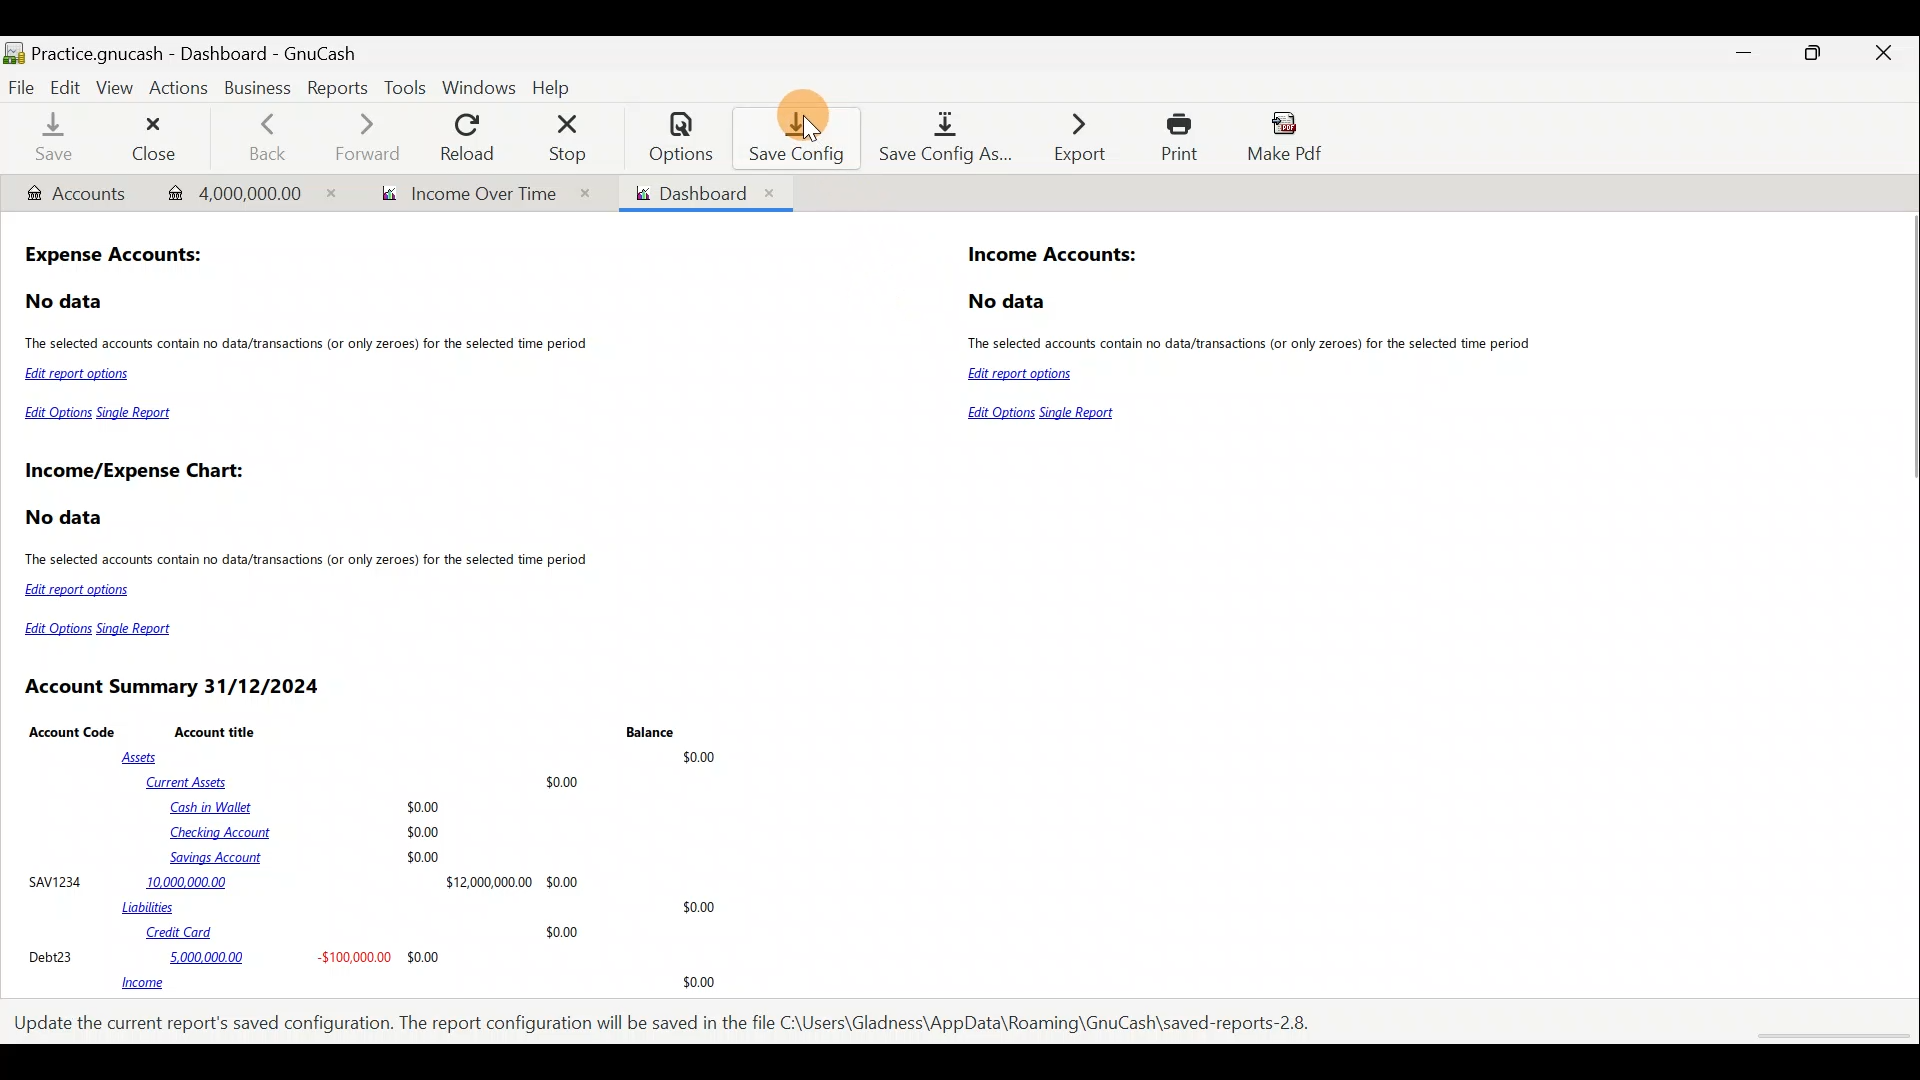 This screenshot has width=1920, height=1080. What do you see at coordinates (471, 137) in the screenshot?
I see `Reload` at bounding box center [471, 137].